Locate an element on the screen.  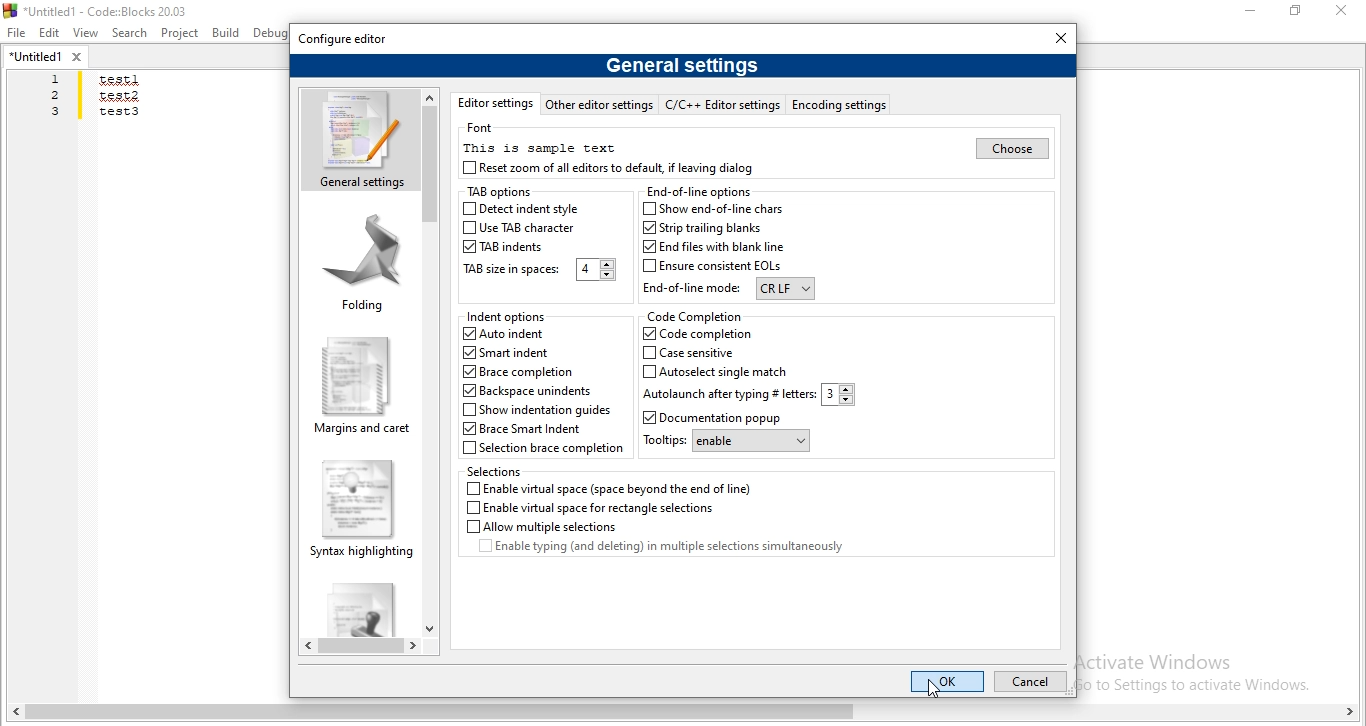
Smart indent is located at coordinates (504, 354).